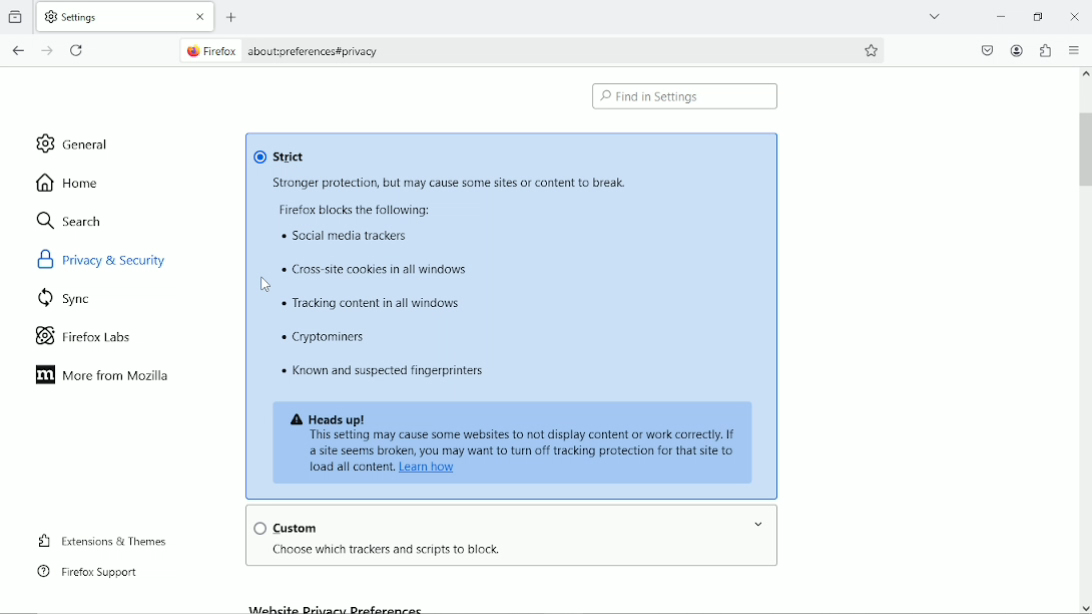 This screenshot has height=614, width=1092. I want to click on site, so click(319, 51).